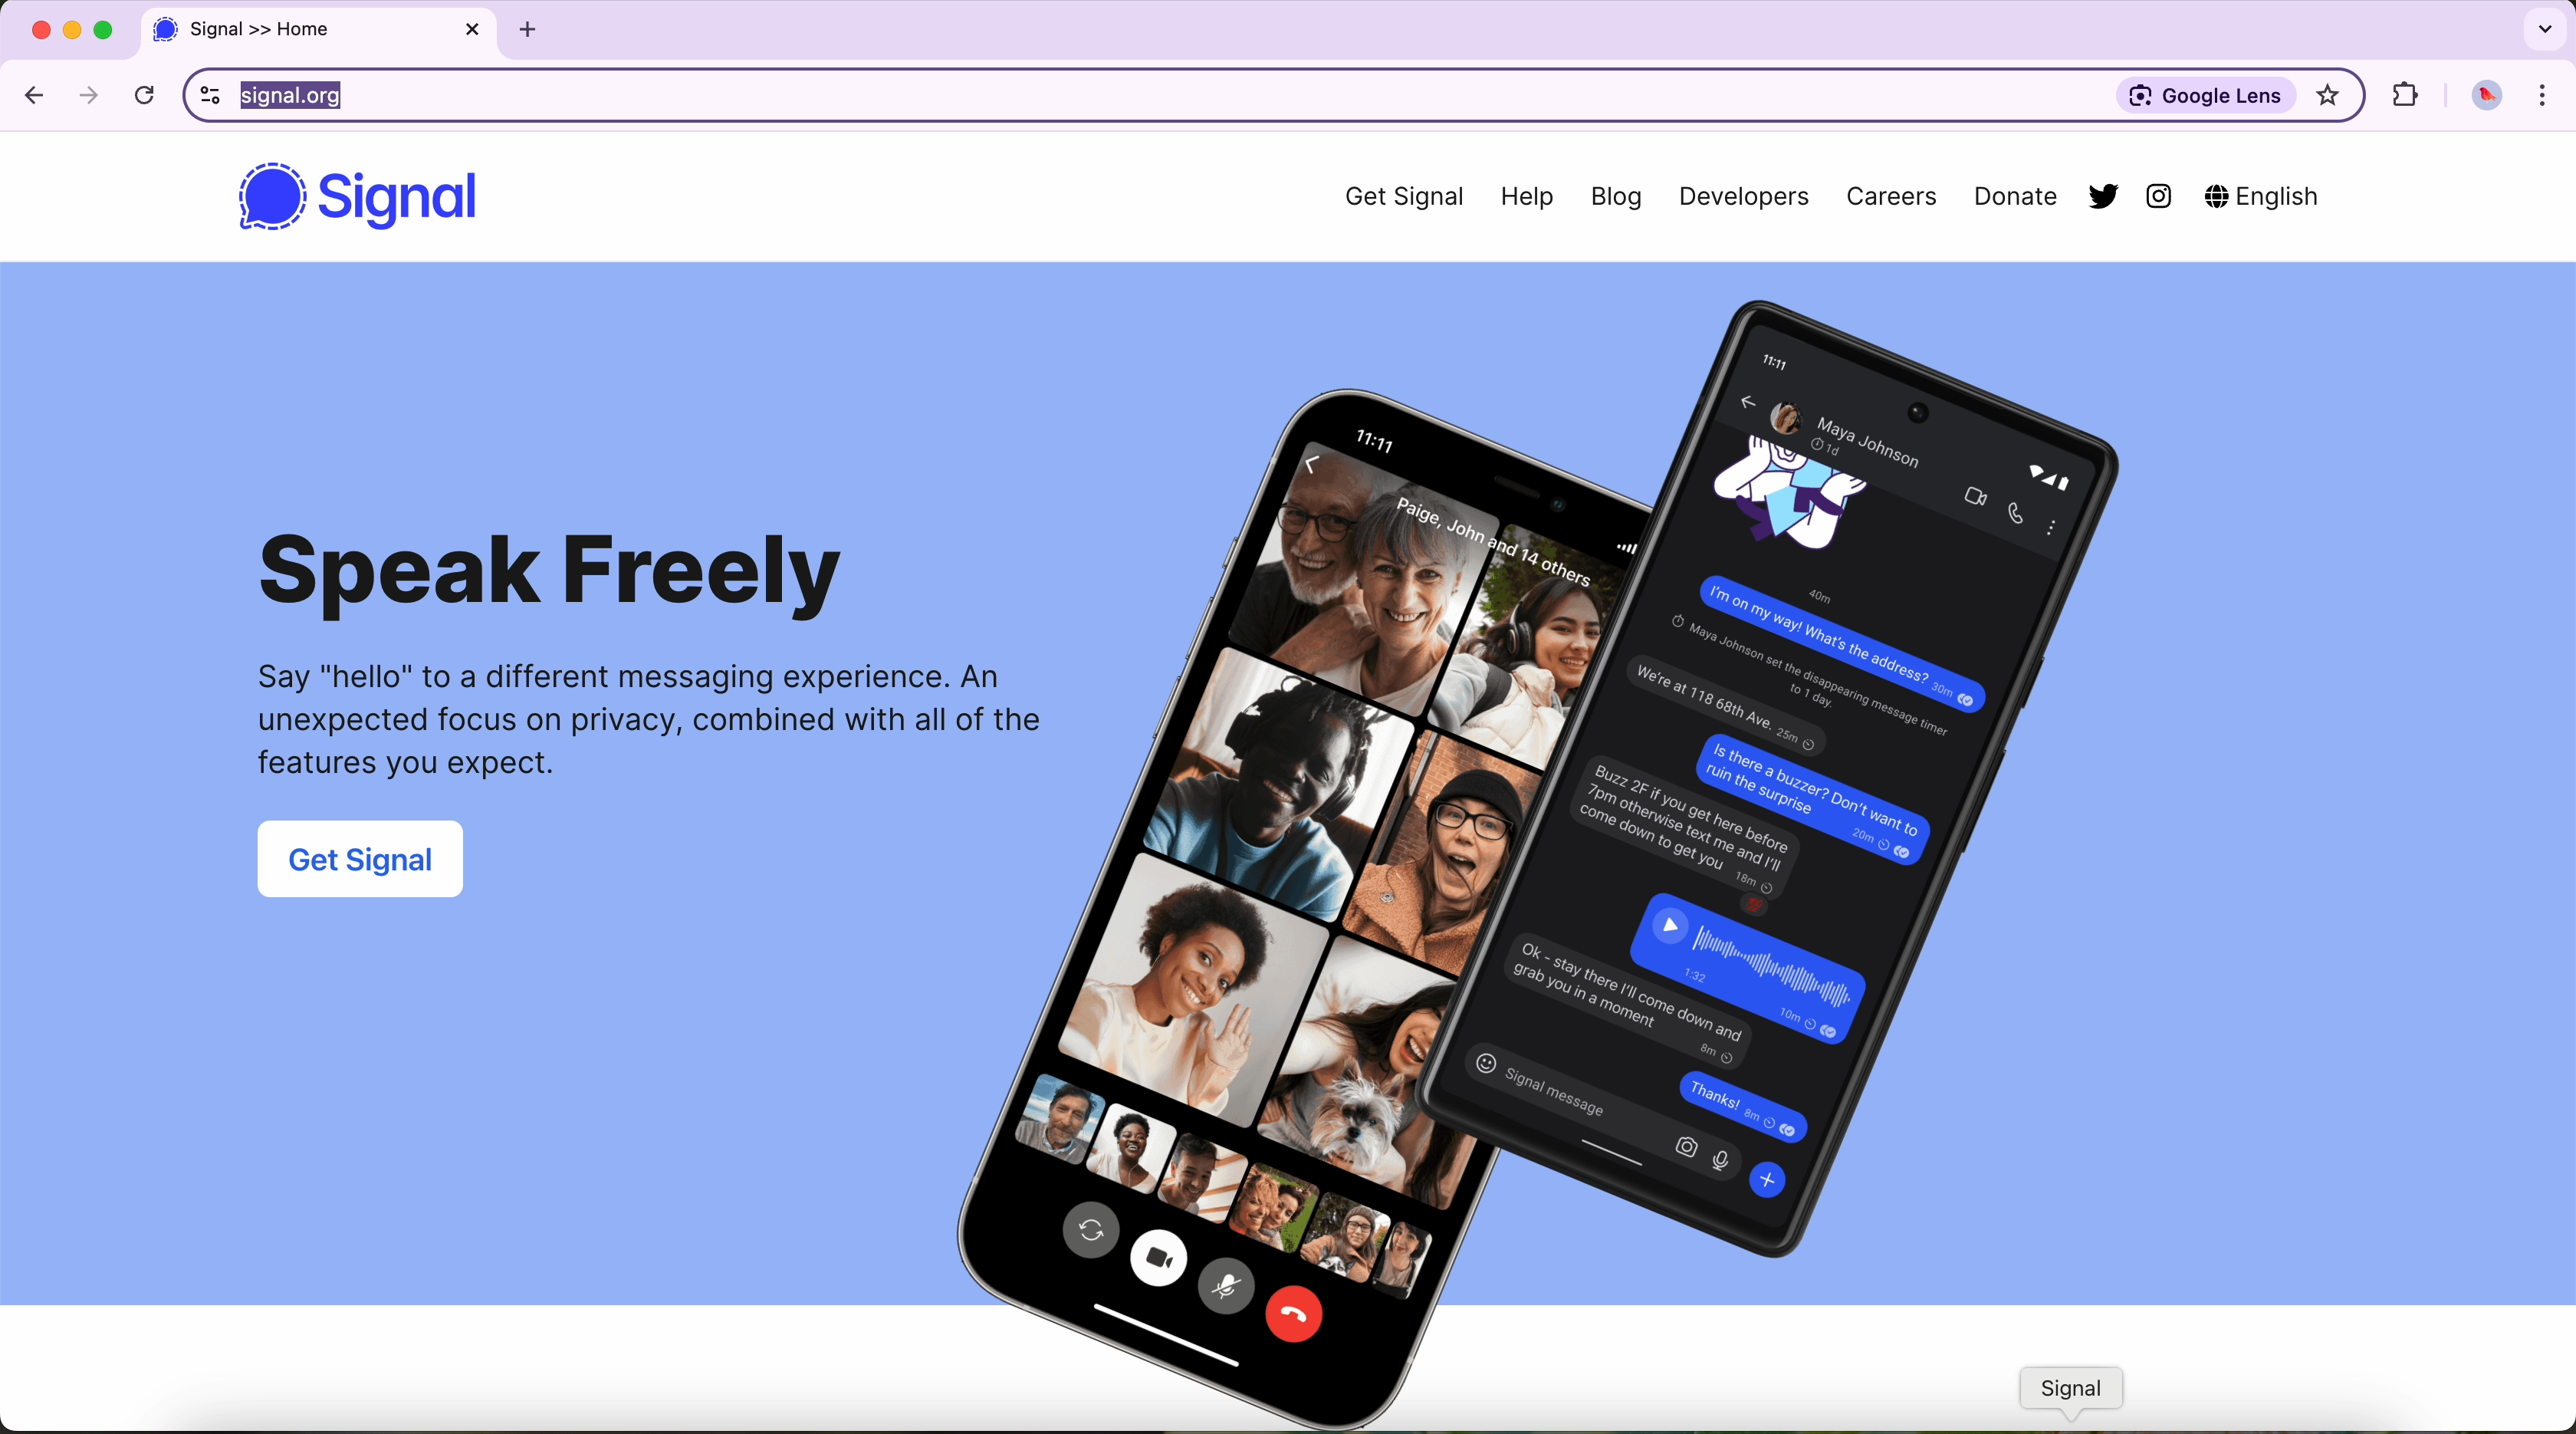  Describe the element at coordinates (2544, 96) in the screenshot. I see `customize and control Google Chrome` at that location.